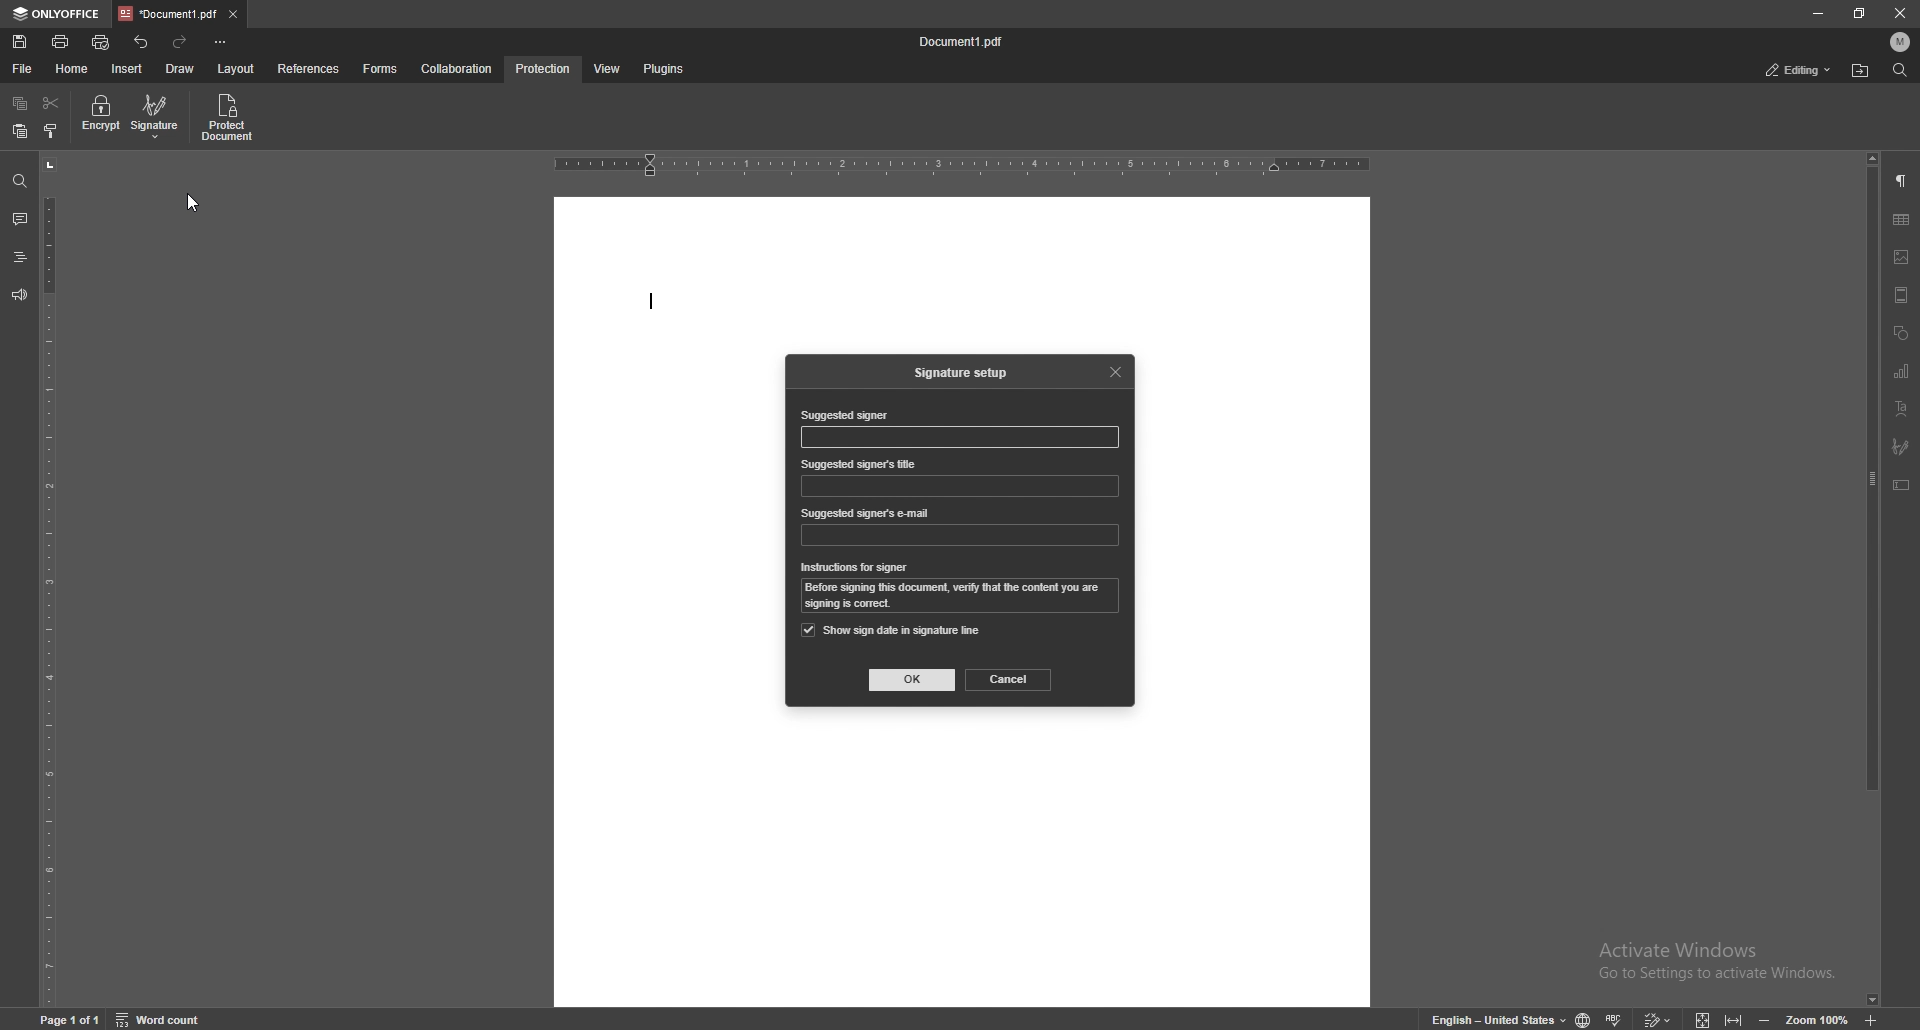 The width and height of the screenshot is (1920, 1030). Describe the element at coordinates (1118, 370) in the screenshot. I see `close` at that location.